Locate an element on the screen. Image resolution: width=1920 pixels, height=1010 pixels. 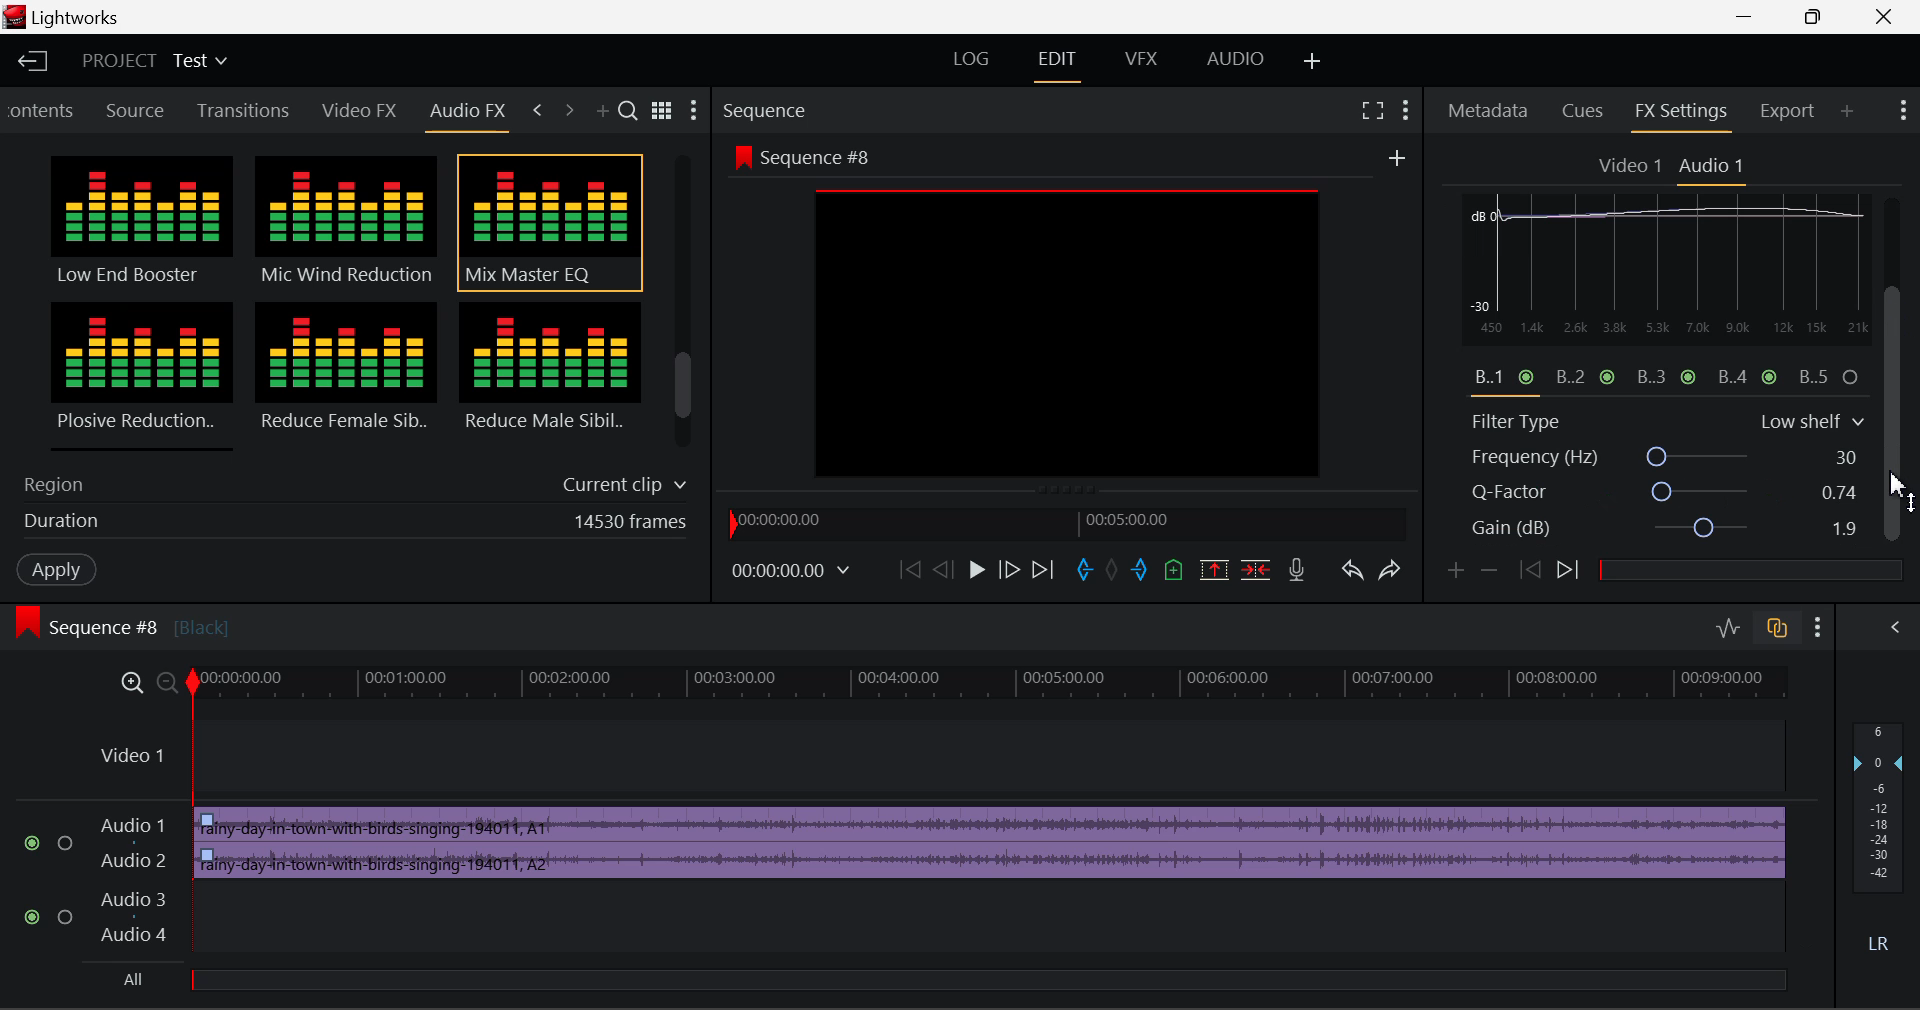
Next keyframe is located at coordinates (1572, 571).